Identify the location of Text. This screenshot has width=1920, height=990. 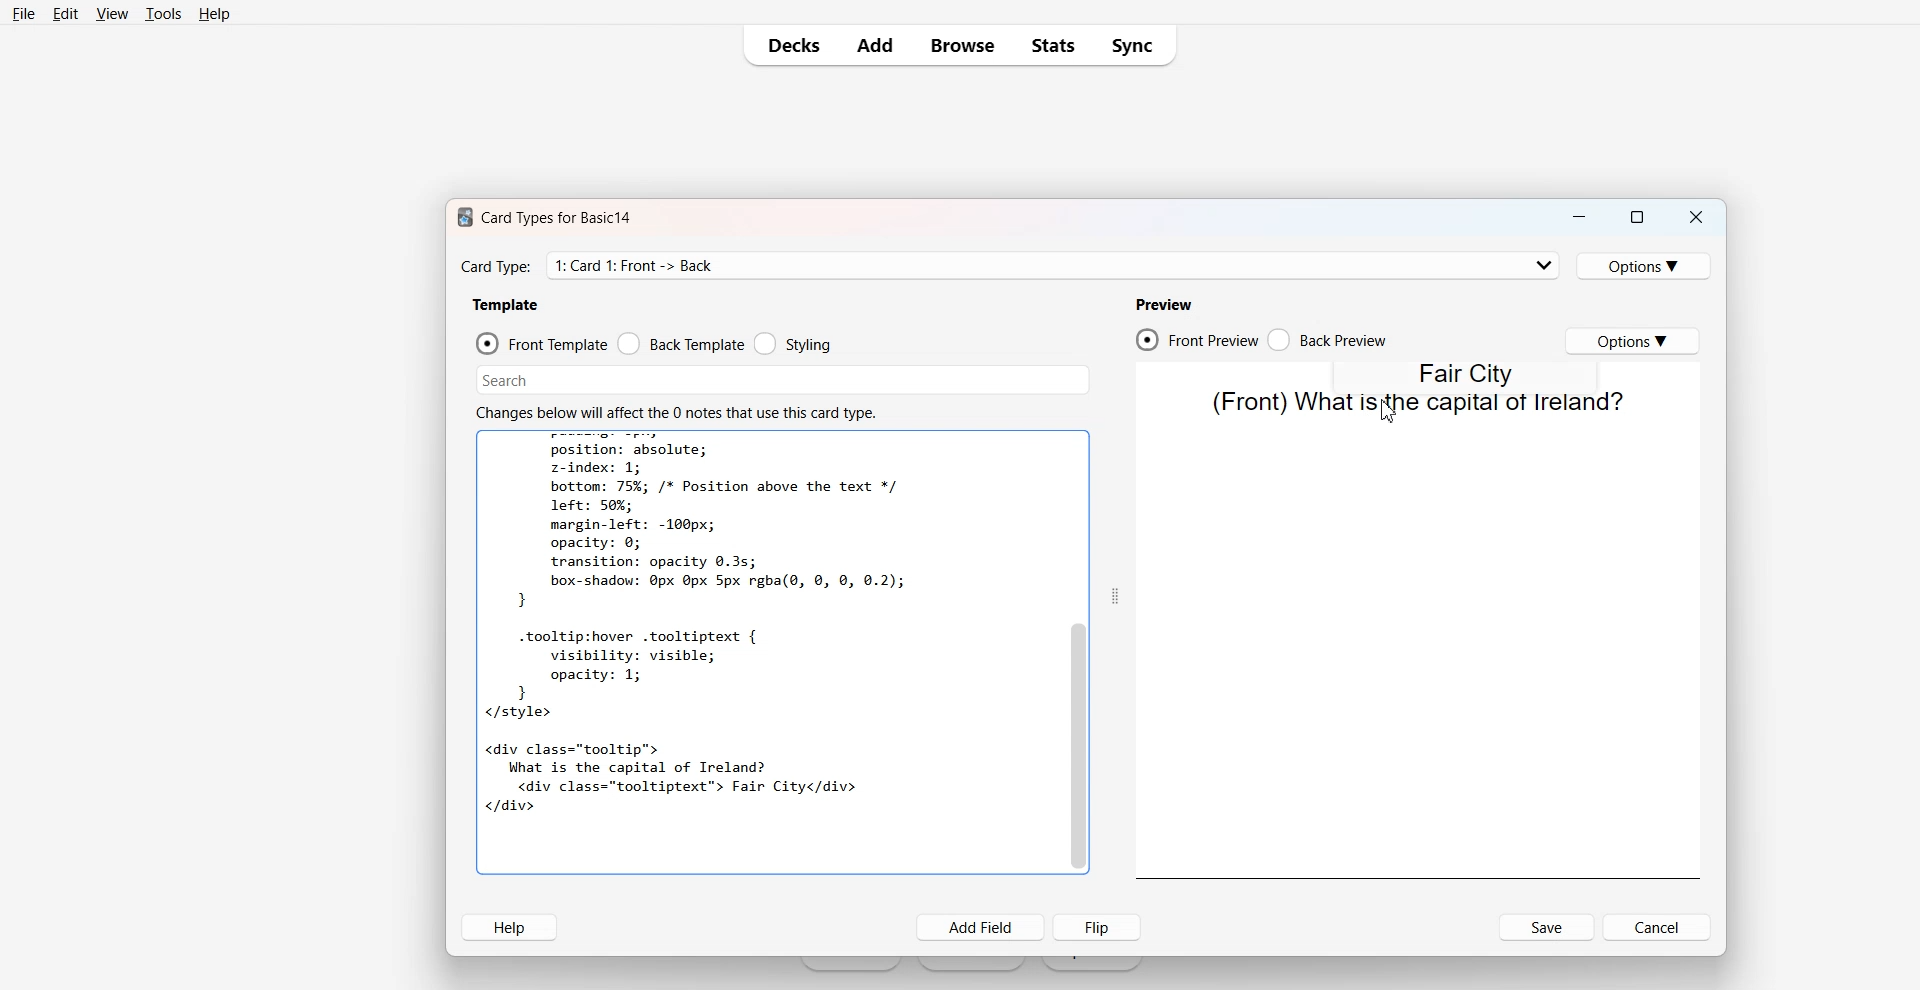
(1468, 372).